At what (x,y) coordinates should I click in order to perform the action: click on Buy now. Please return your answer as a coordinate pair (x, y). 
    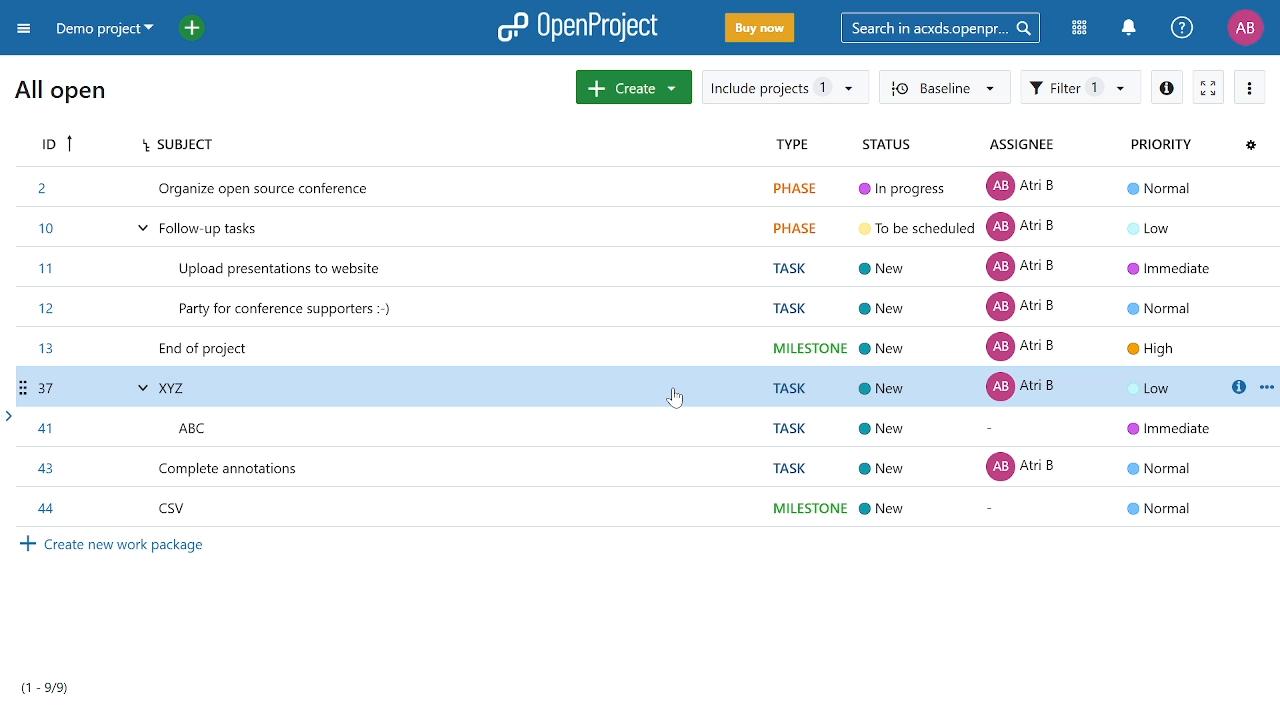
    Looking at the image, I should click on (758, 27).